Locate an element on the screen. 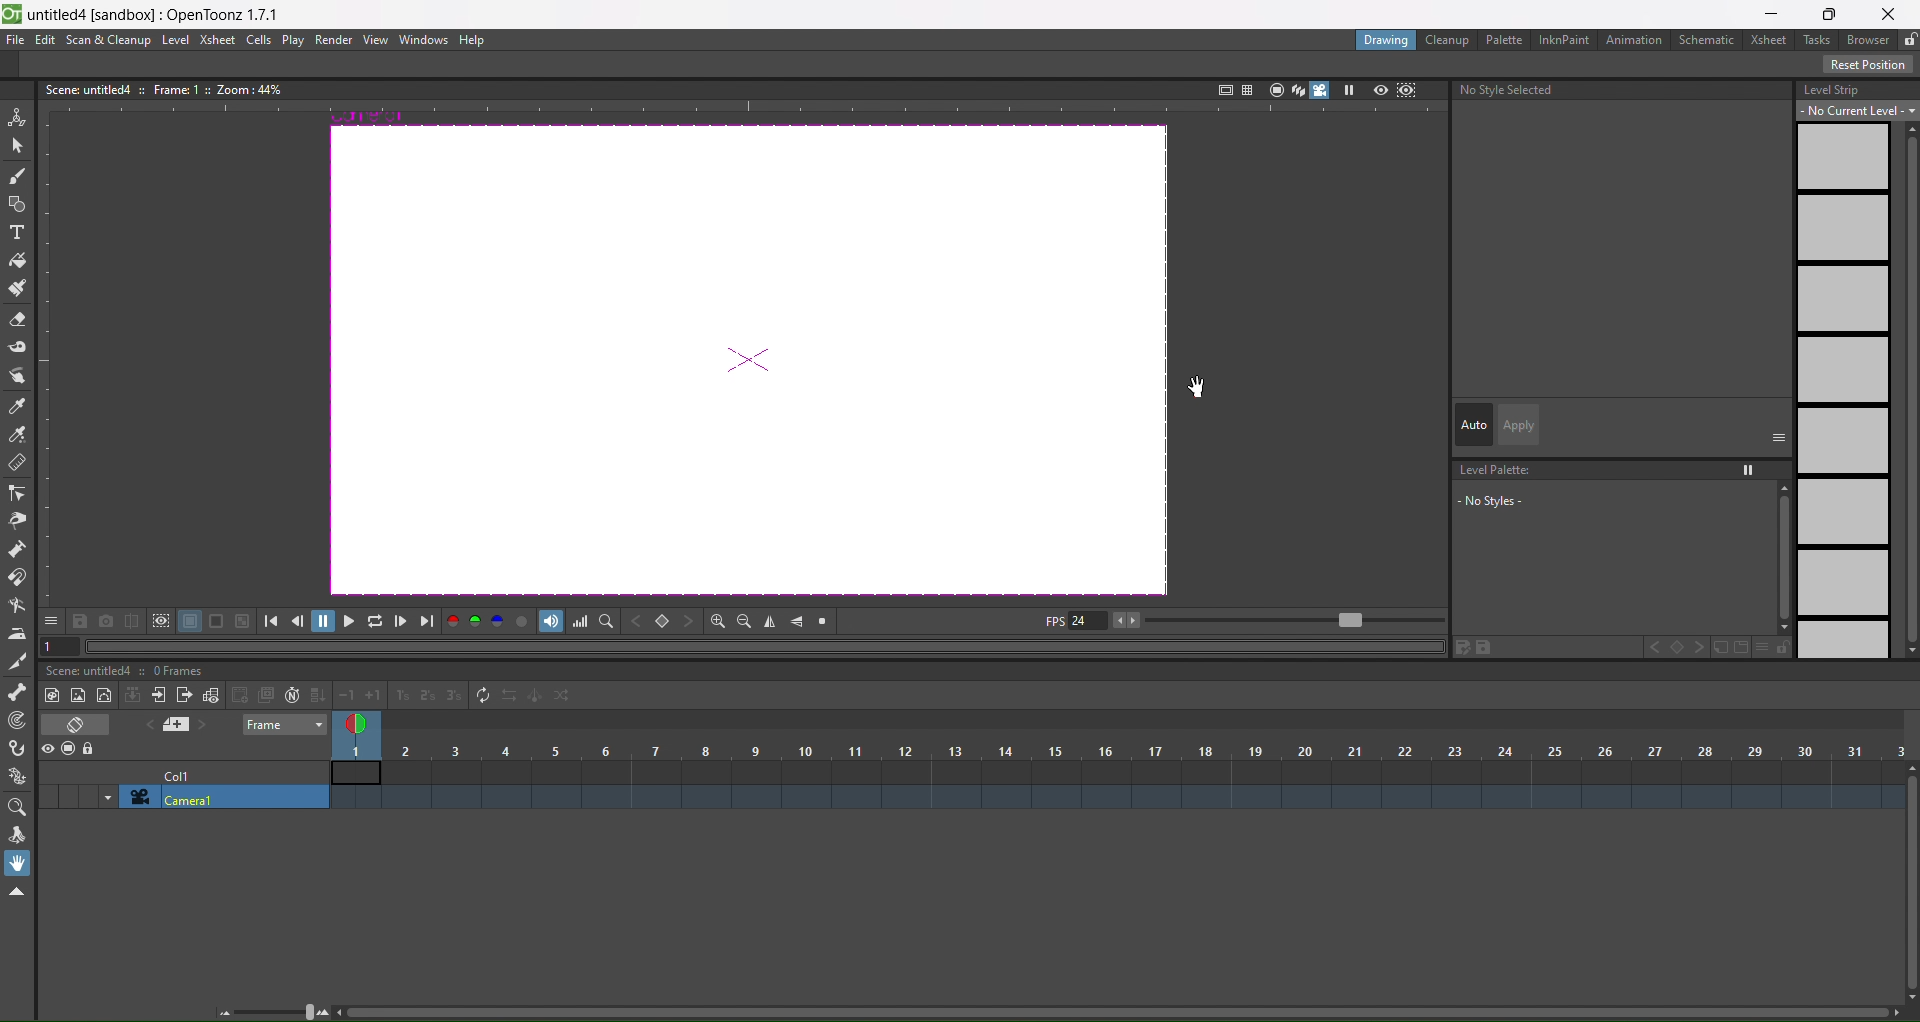 The width and height of the screenshot is (1920, 1022). skeleton tool is located at coordinates (18, 691).